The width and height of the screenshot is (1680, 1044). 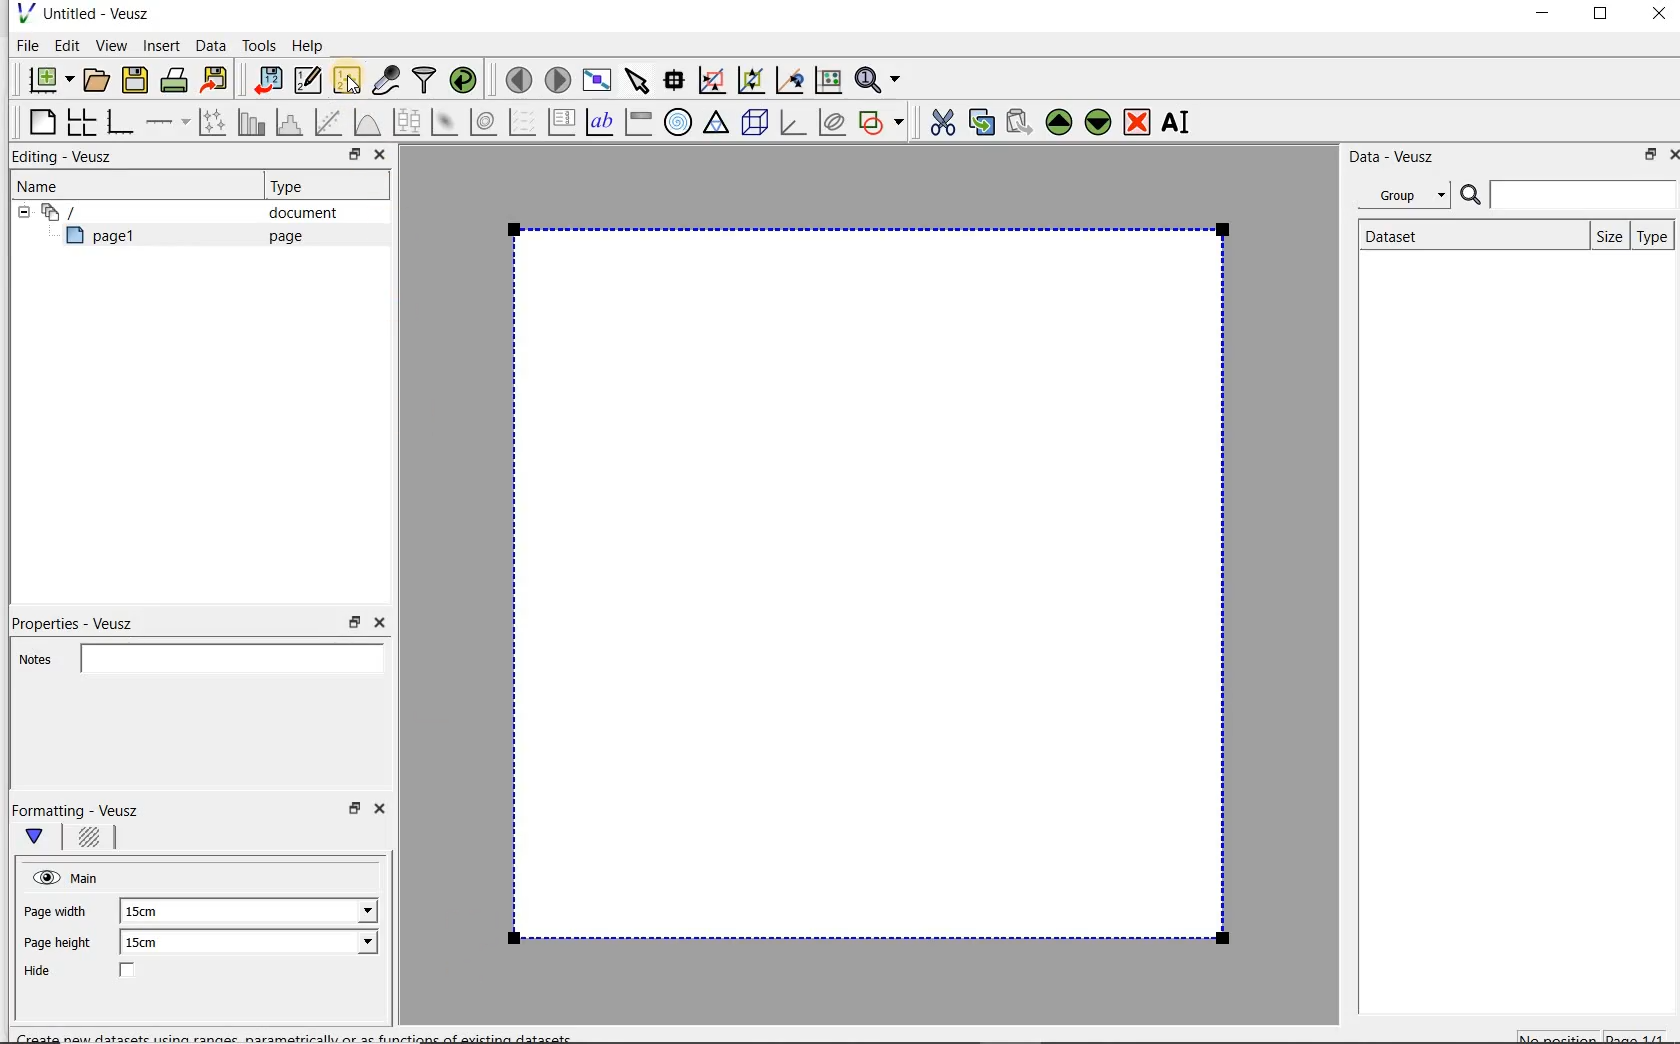 What do you see at coordinates (64, 945) in the screenshot?
I see `Page height` at bounding box center [64, 945].